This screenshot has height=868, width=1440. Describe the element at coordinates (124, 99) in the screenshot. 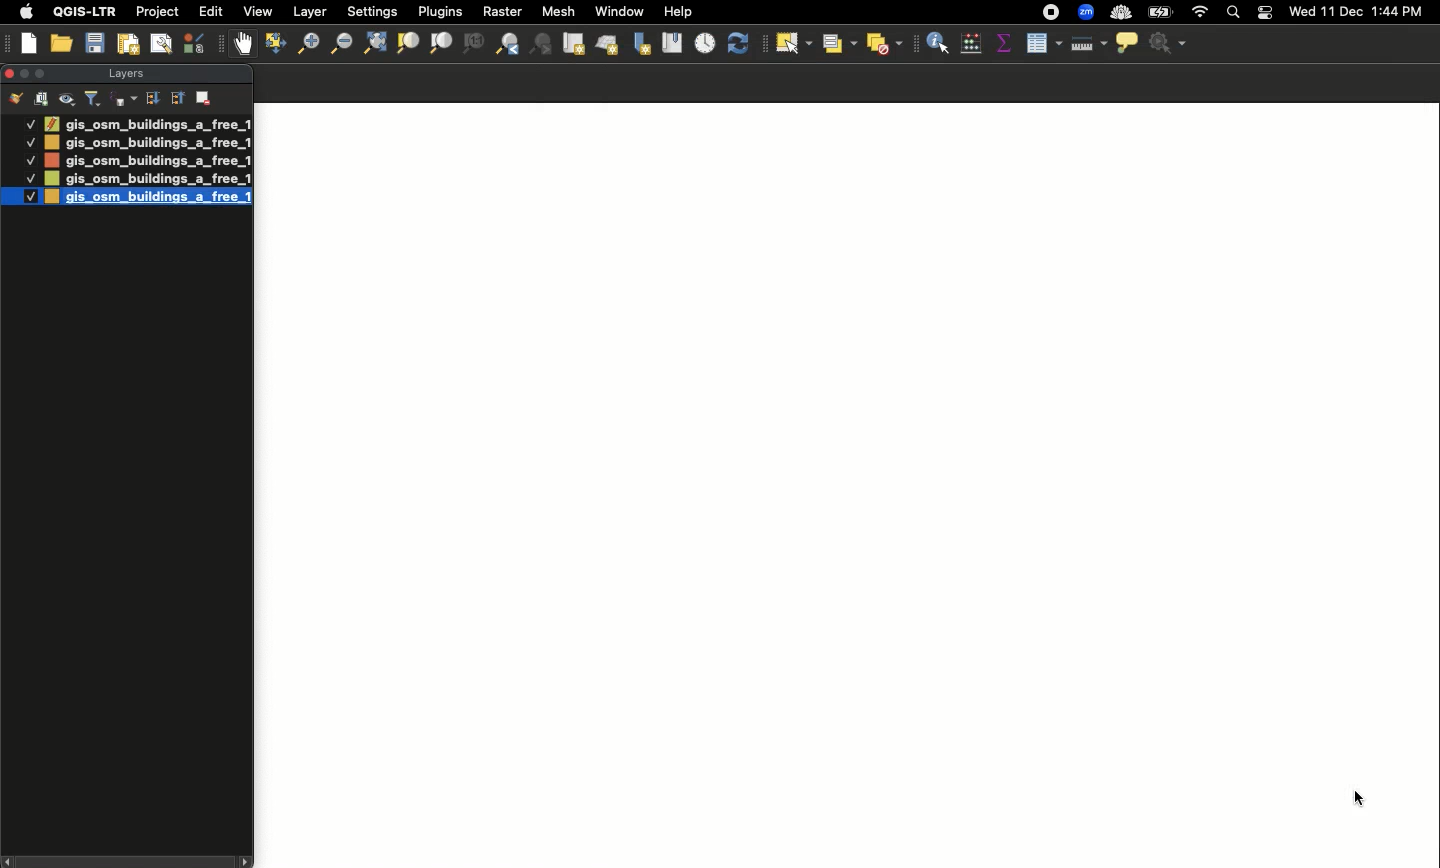

I see `Filter legend by expression` at that location.